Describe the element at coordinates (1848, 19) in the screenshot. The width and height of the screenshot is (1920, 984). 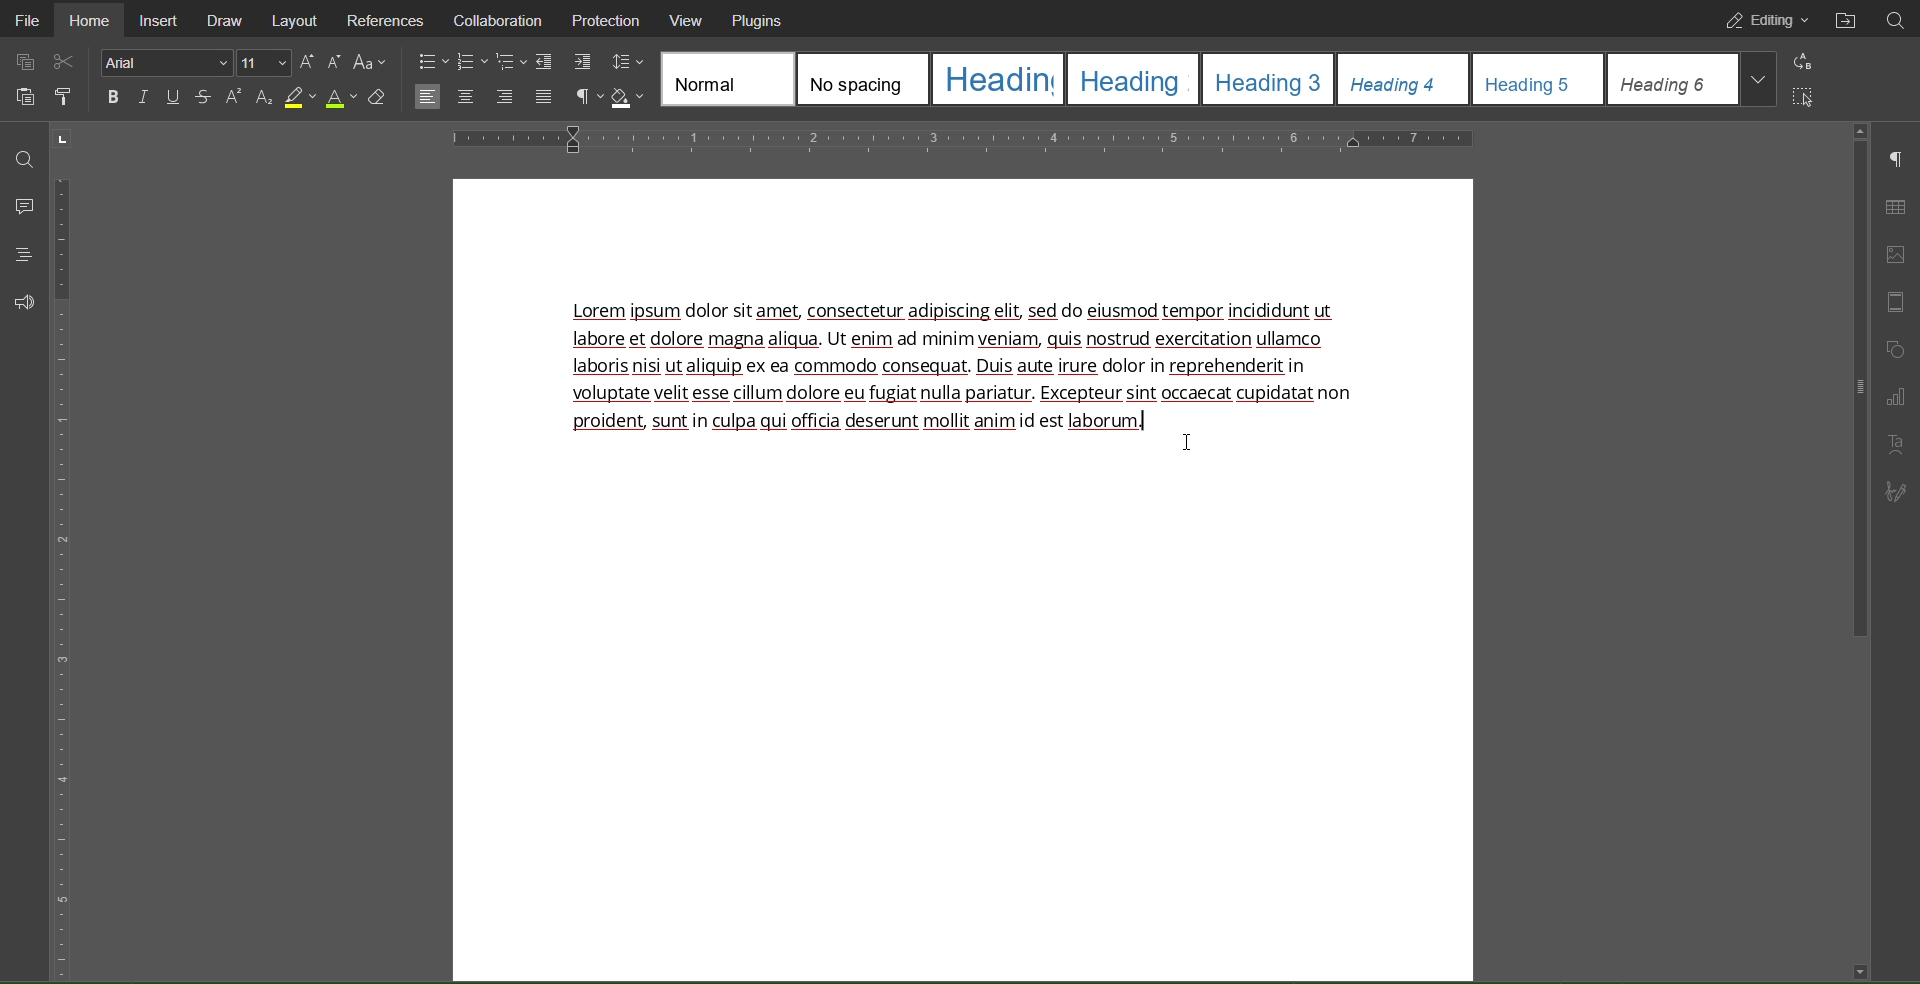
I see `Open File Location` at that location.